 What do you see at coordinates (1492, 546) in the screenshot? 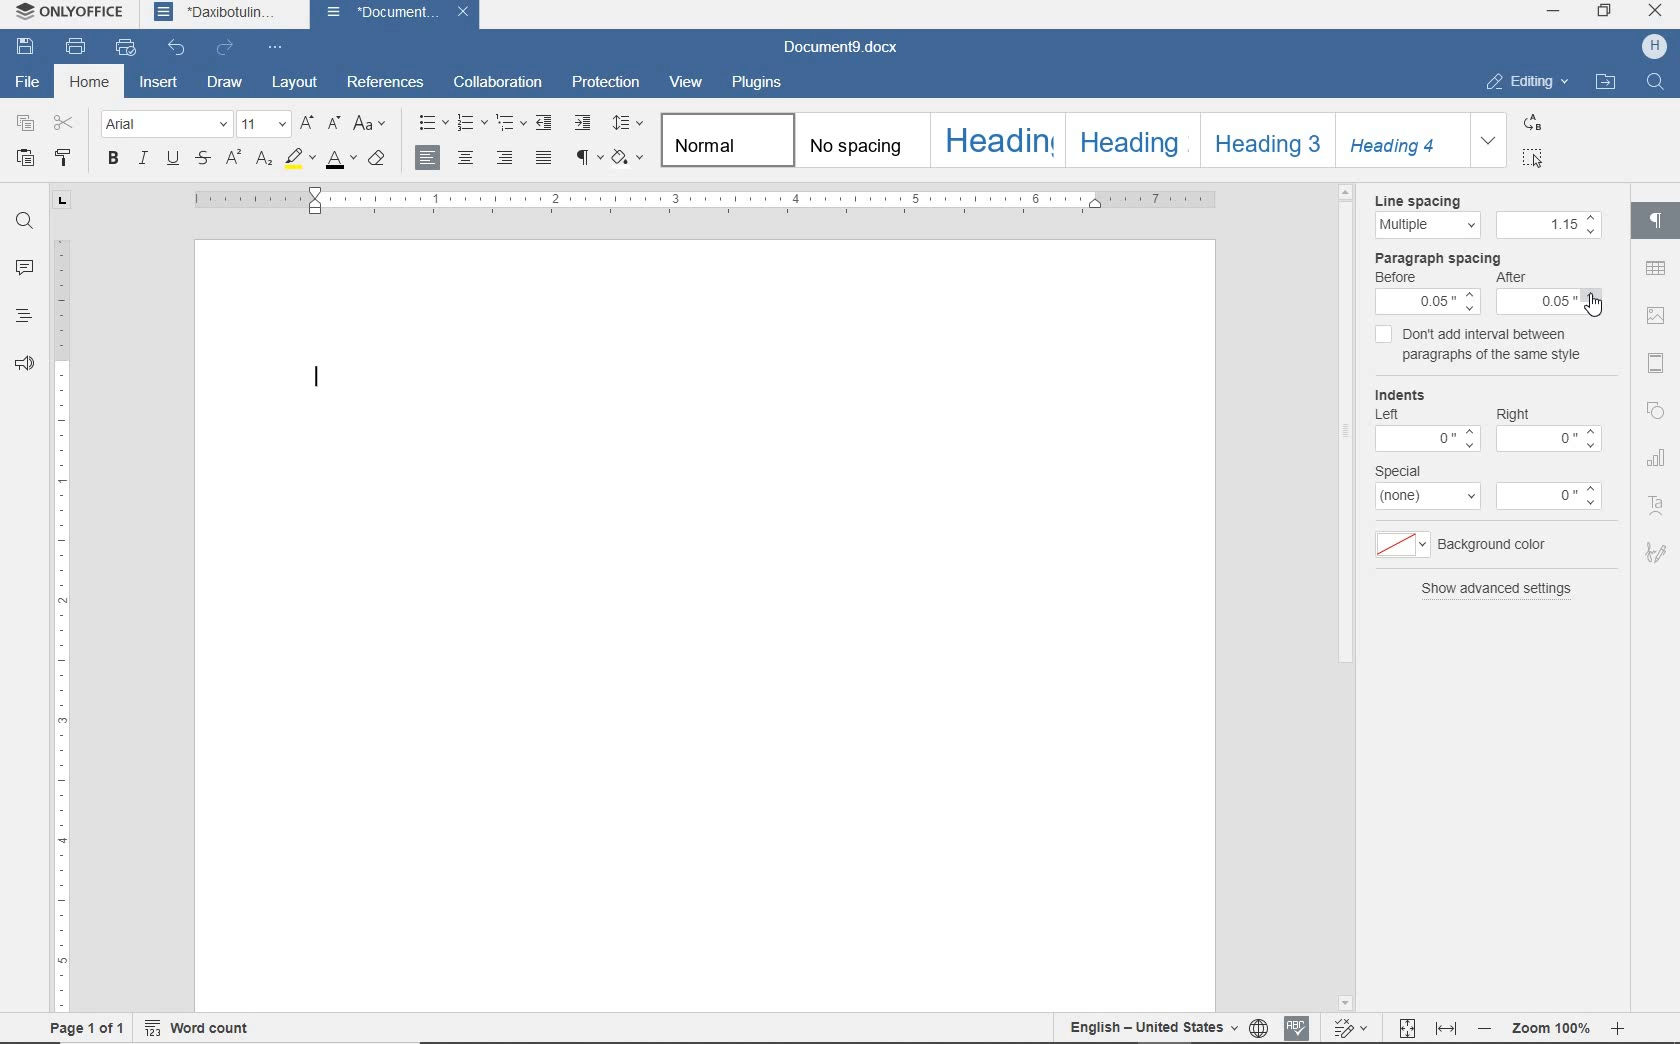
I see `background color` at bounding box center [1492, 546].